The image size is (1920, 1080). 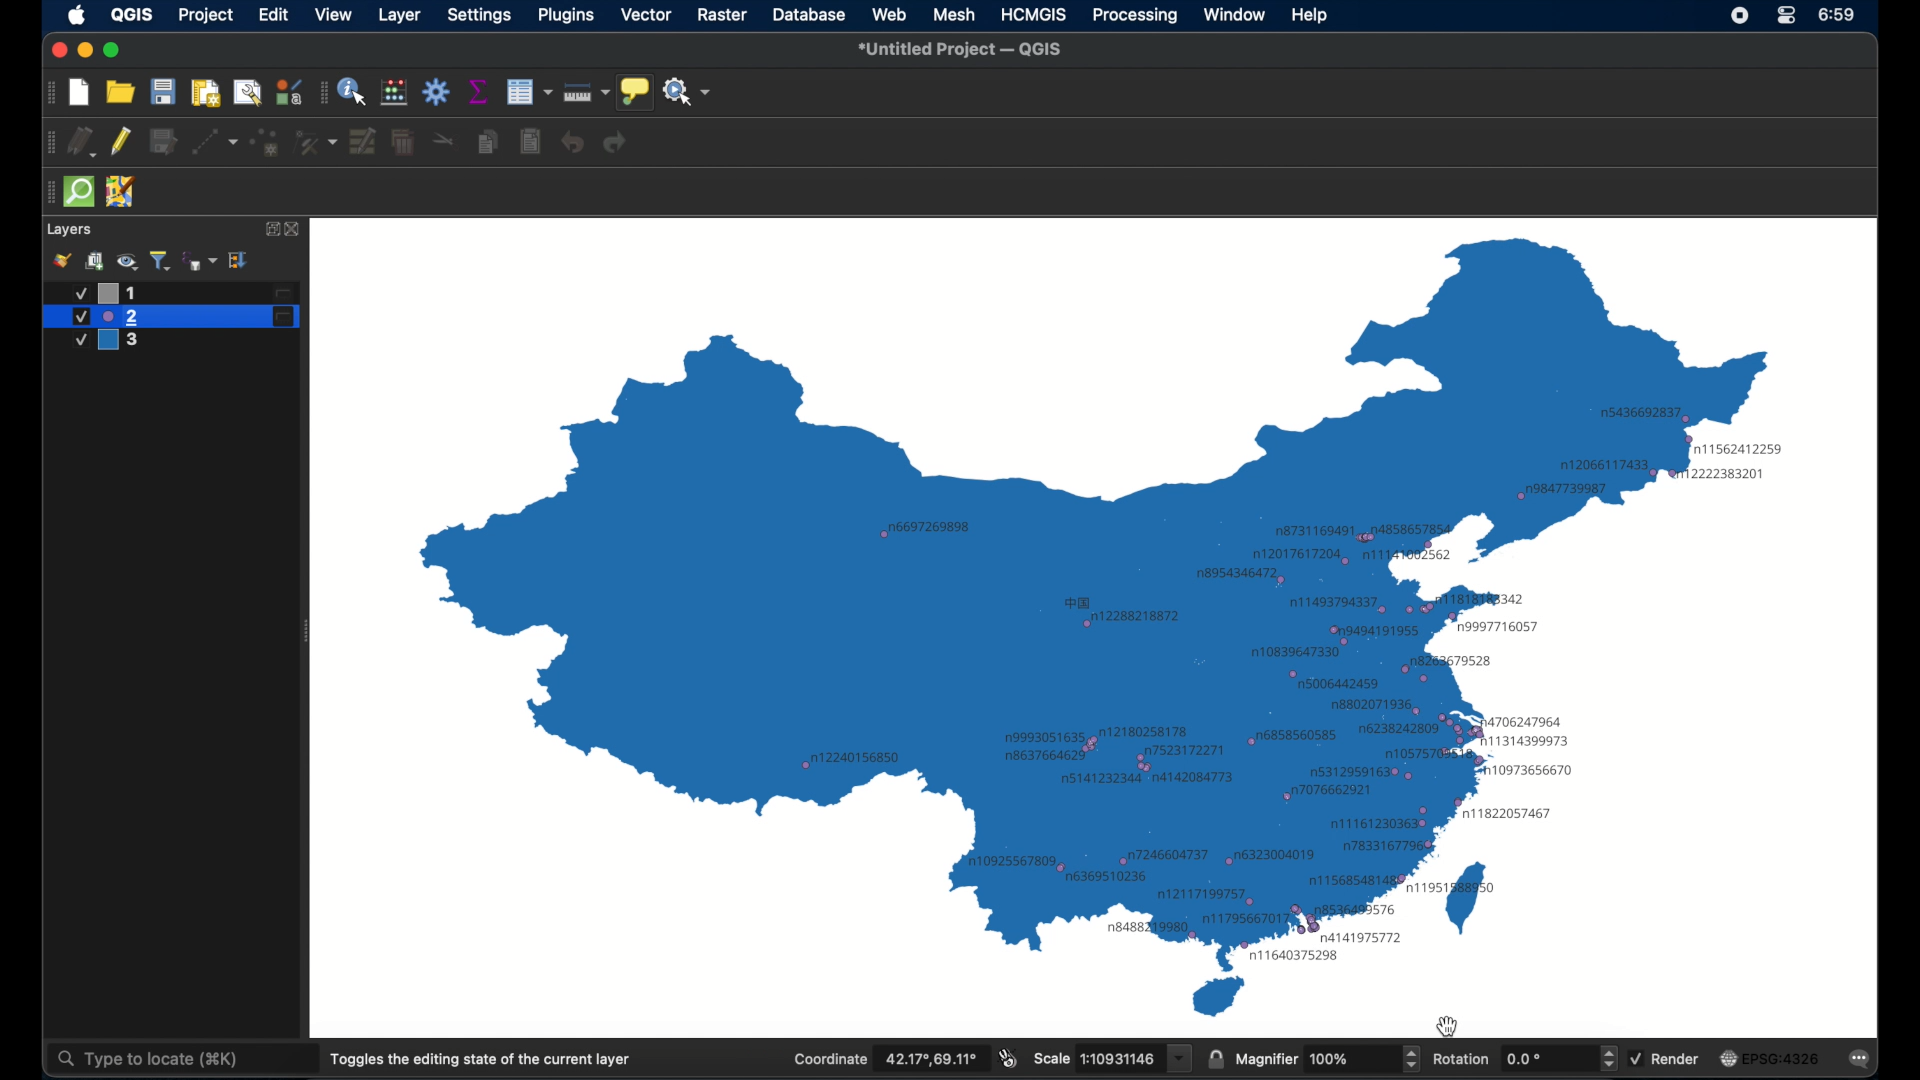 I want to click on current edits, so click(x=81, y=141).